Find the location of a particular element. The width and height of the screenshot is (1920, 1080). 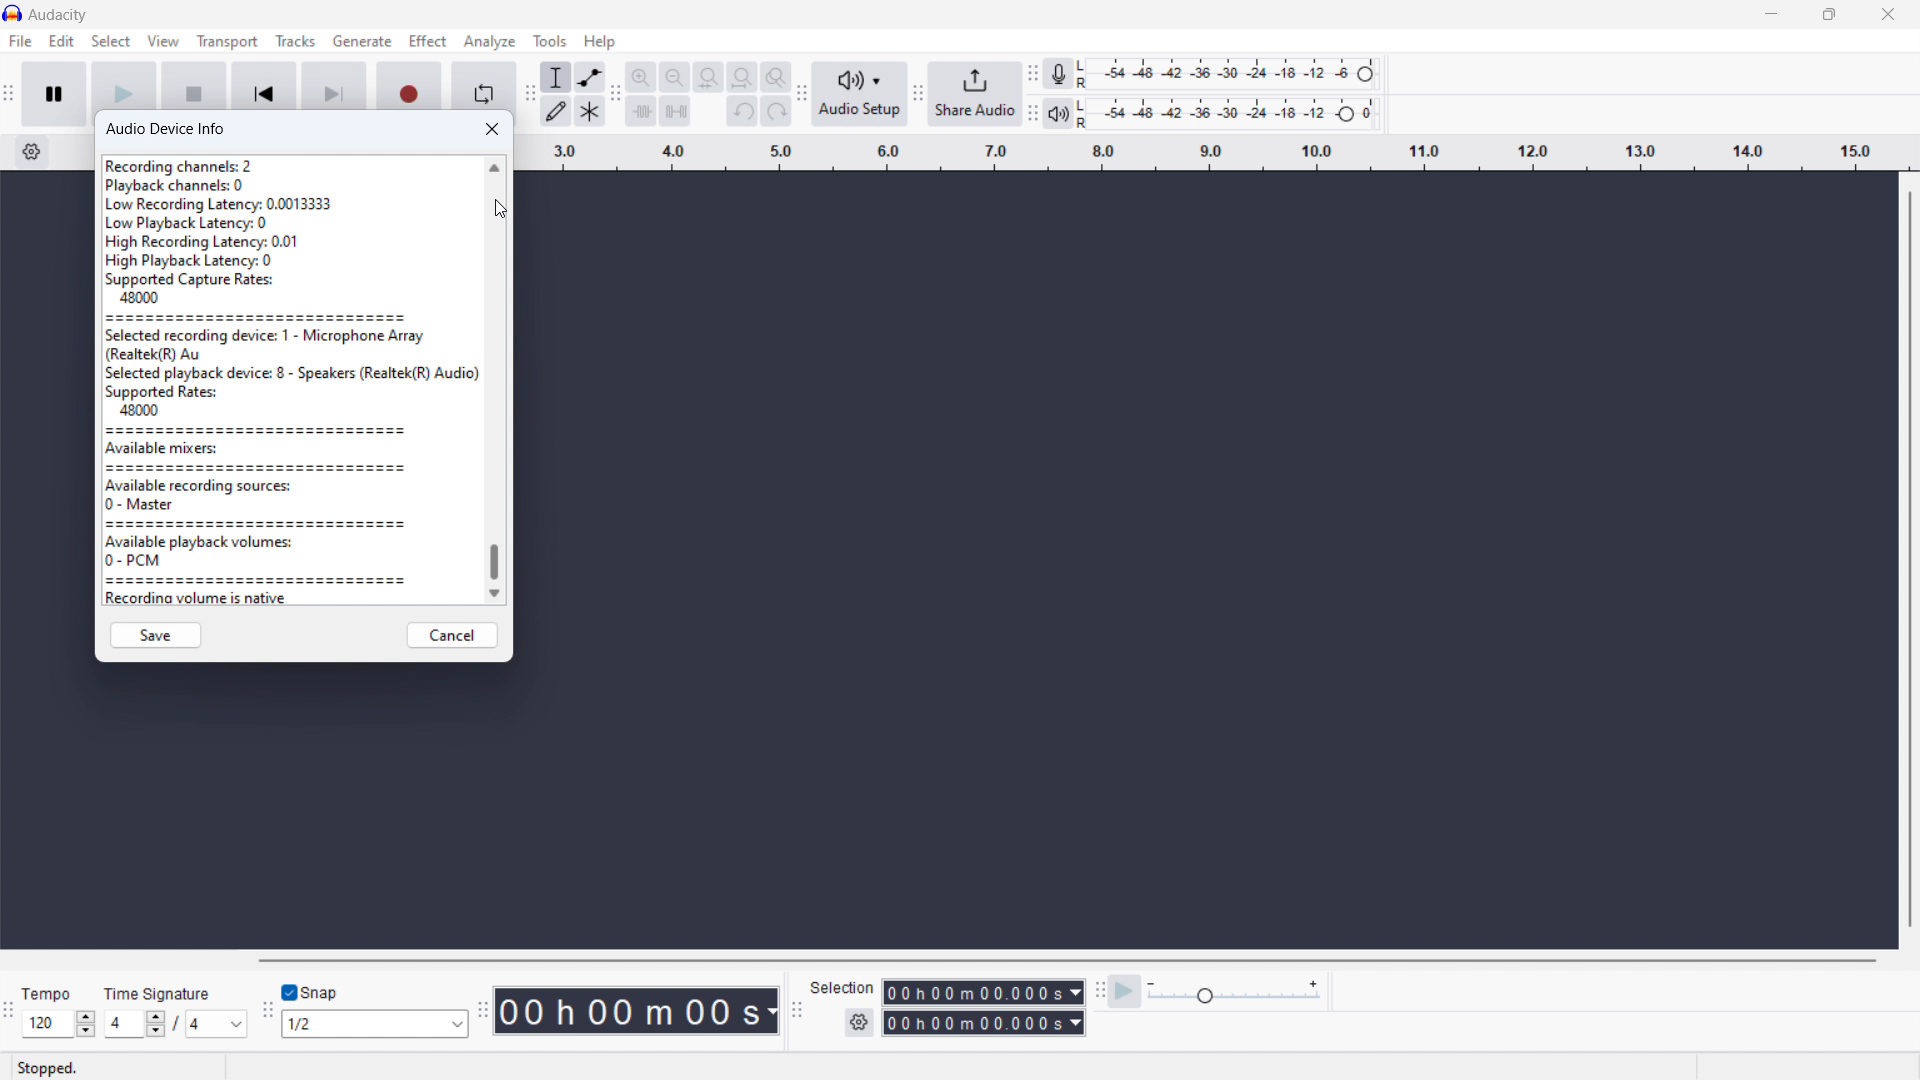

close is located at coordinates (492, 130).